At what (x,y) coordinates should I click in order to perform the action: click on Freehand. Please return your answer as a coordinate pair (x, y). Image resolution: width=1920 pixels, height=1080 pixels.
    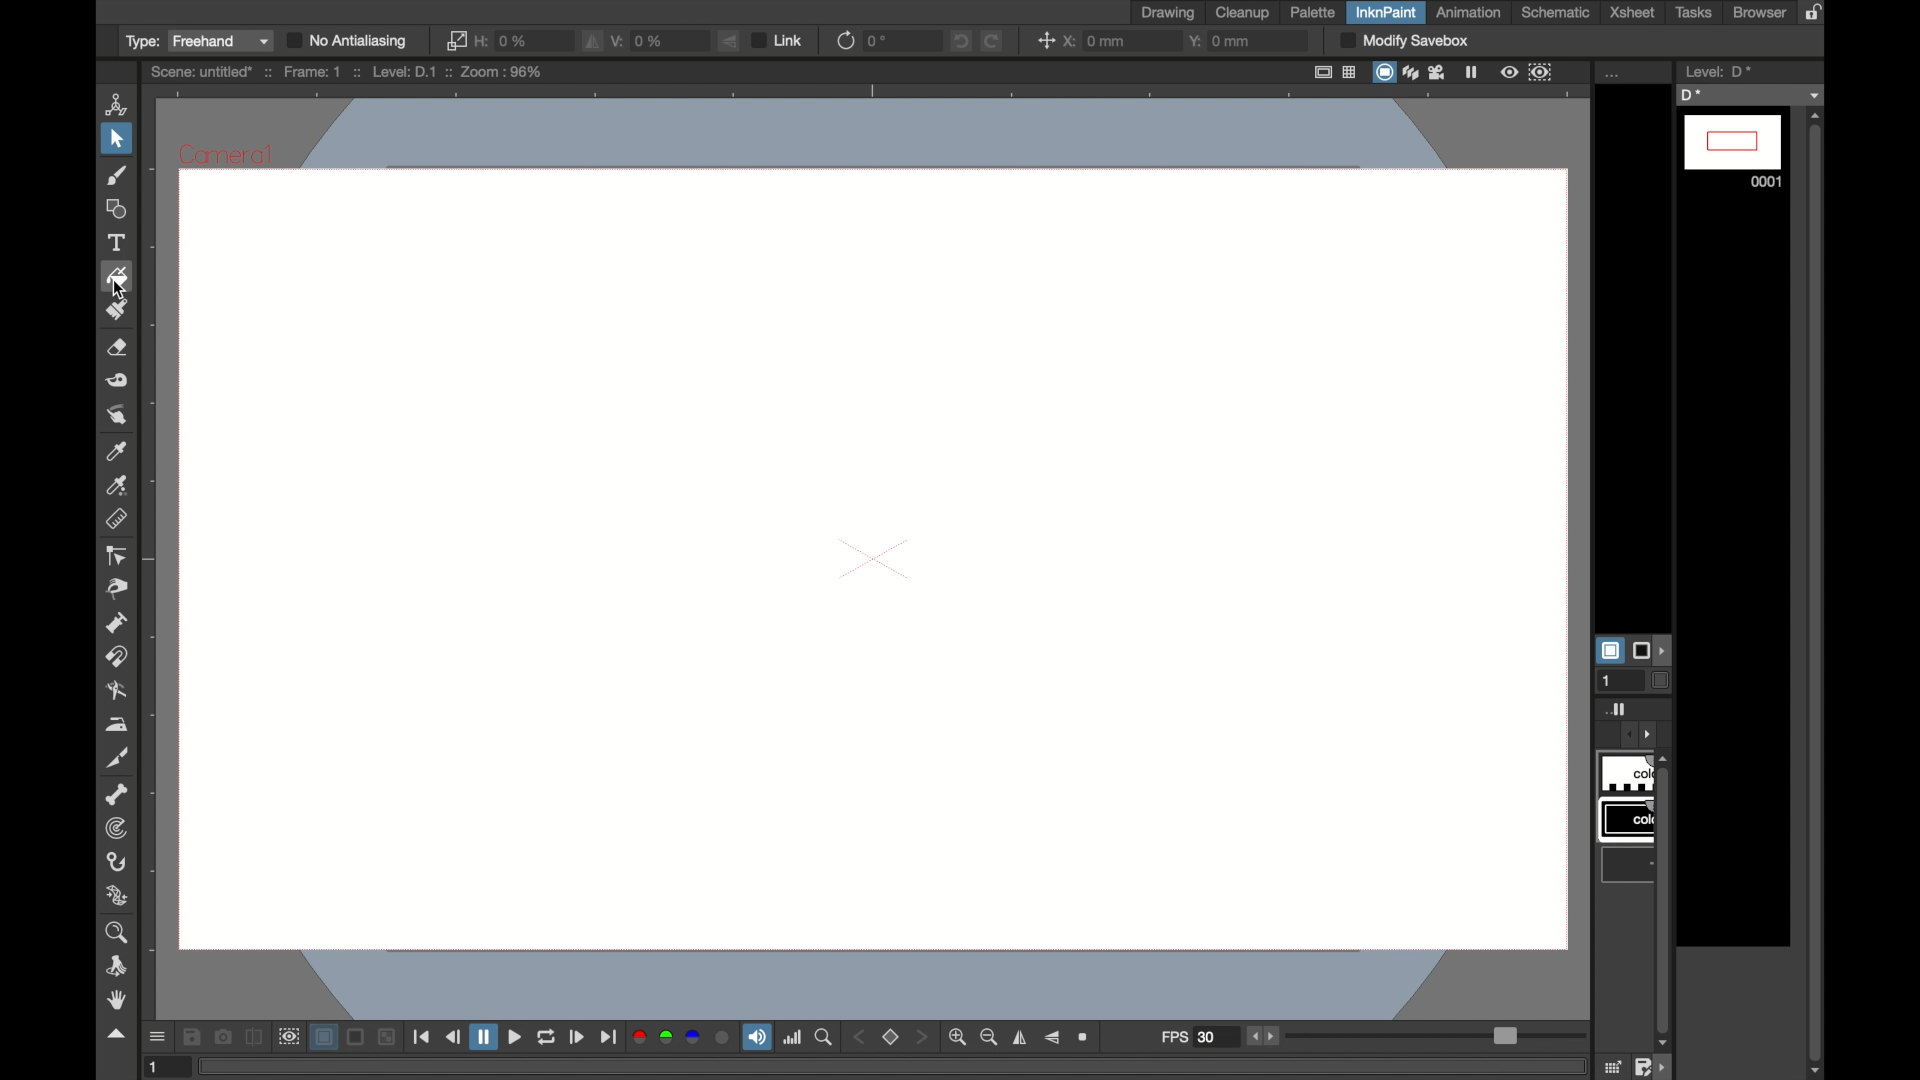
    Looking at the image, I should click on (222, 42).